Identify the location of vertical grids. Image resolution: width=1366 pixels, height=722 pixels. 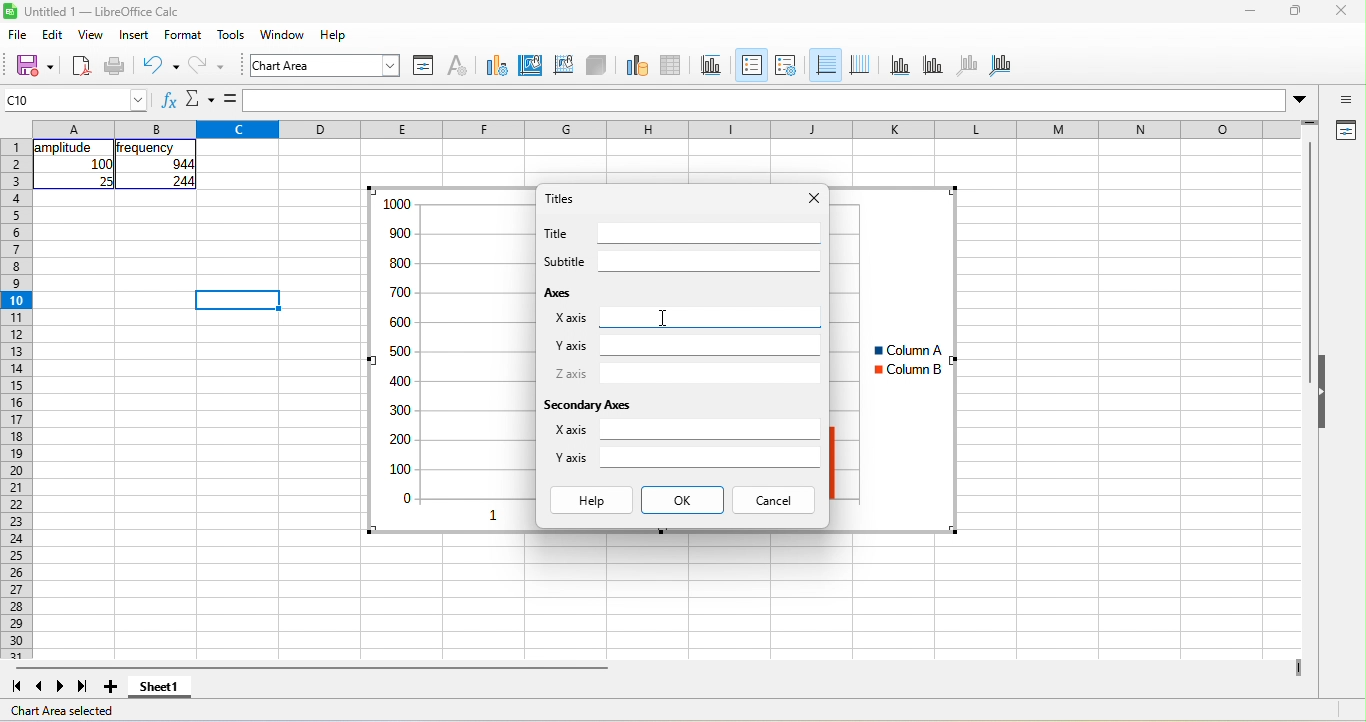
(860, 66).